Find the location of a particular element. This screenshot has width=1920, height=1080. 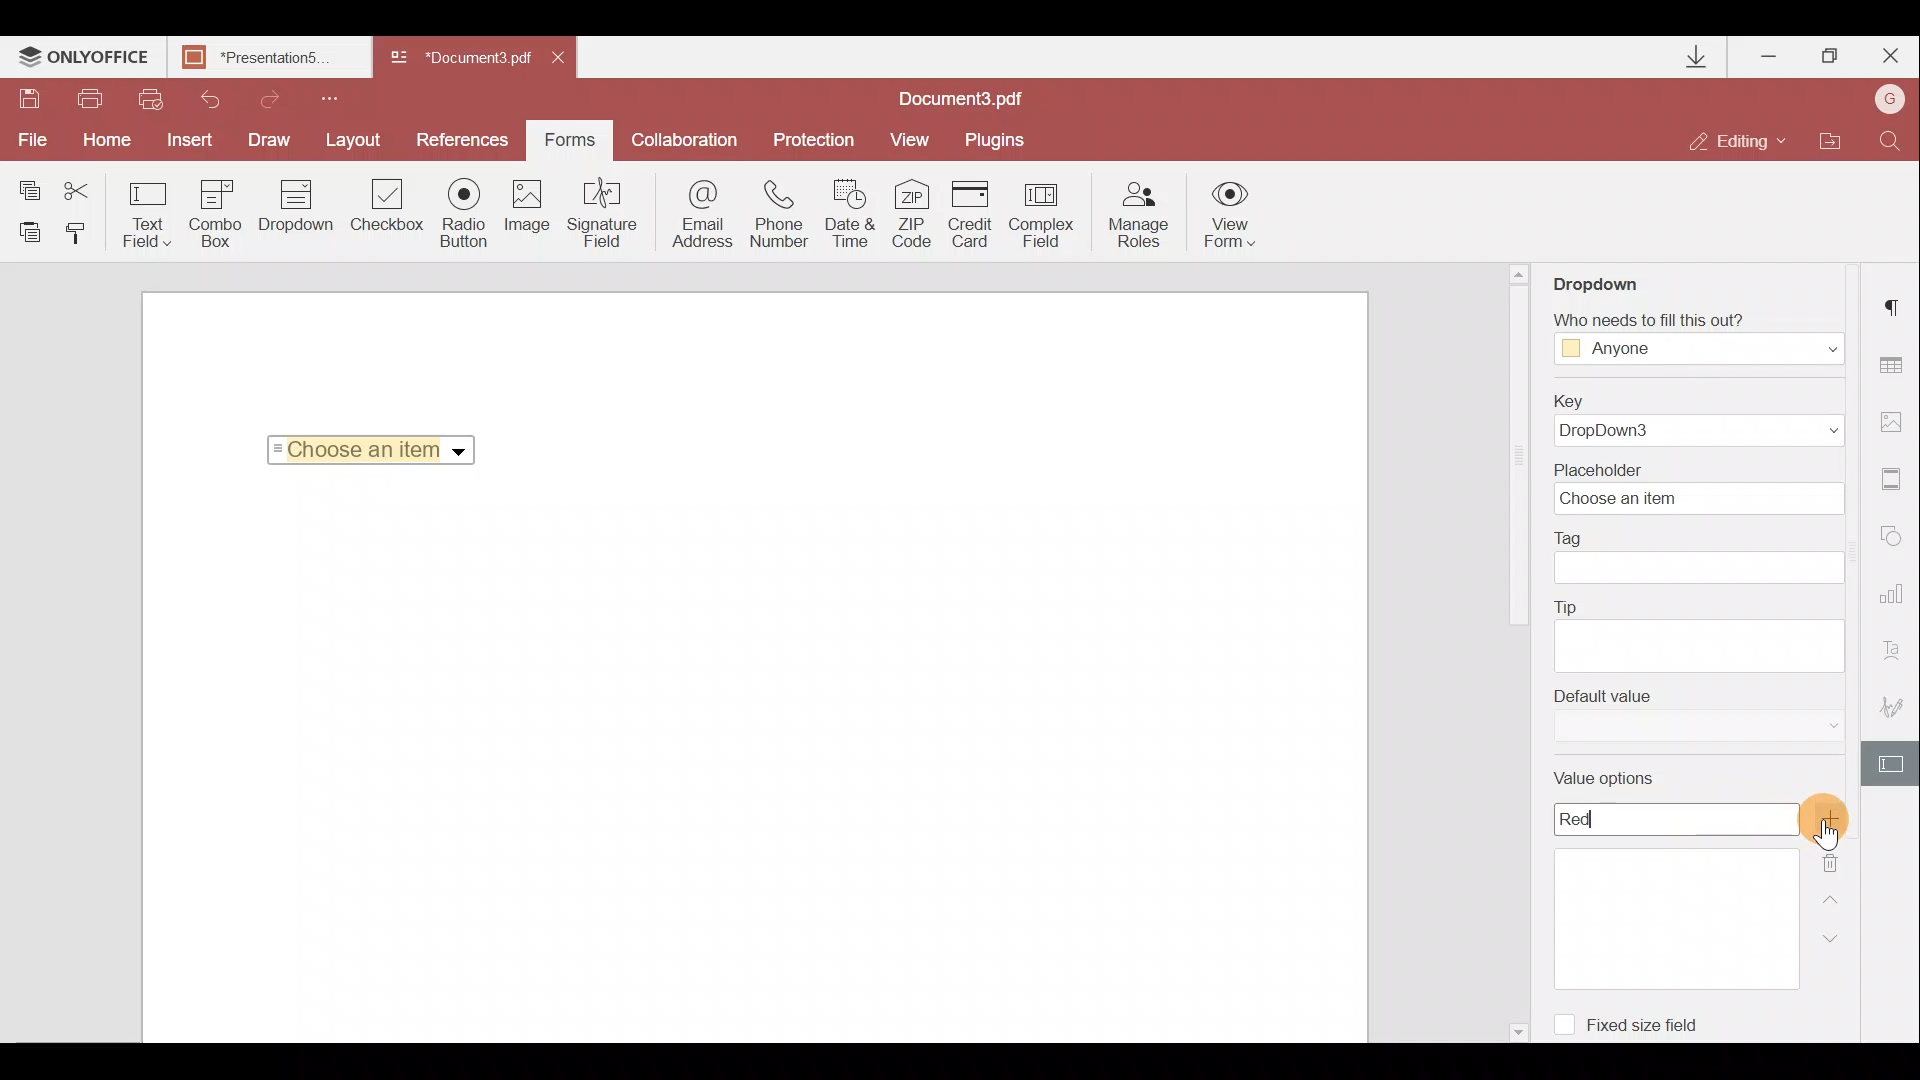

Working area is located at coordinates (752, 764).